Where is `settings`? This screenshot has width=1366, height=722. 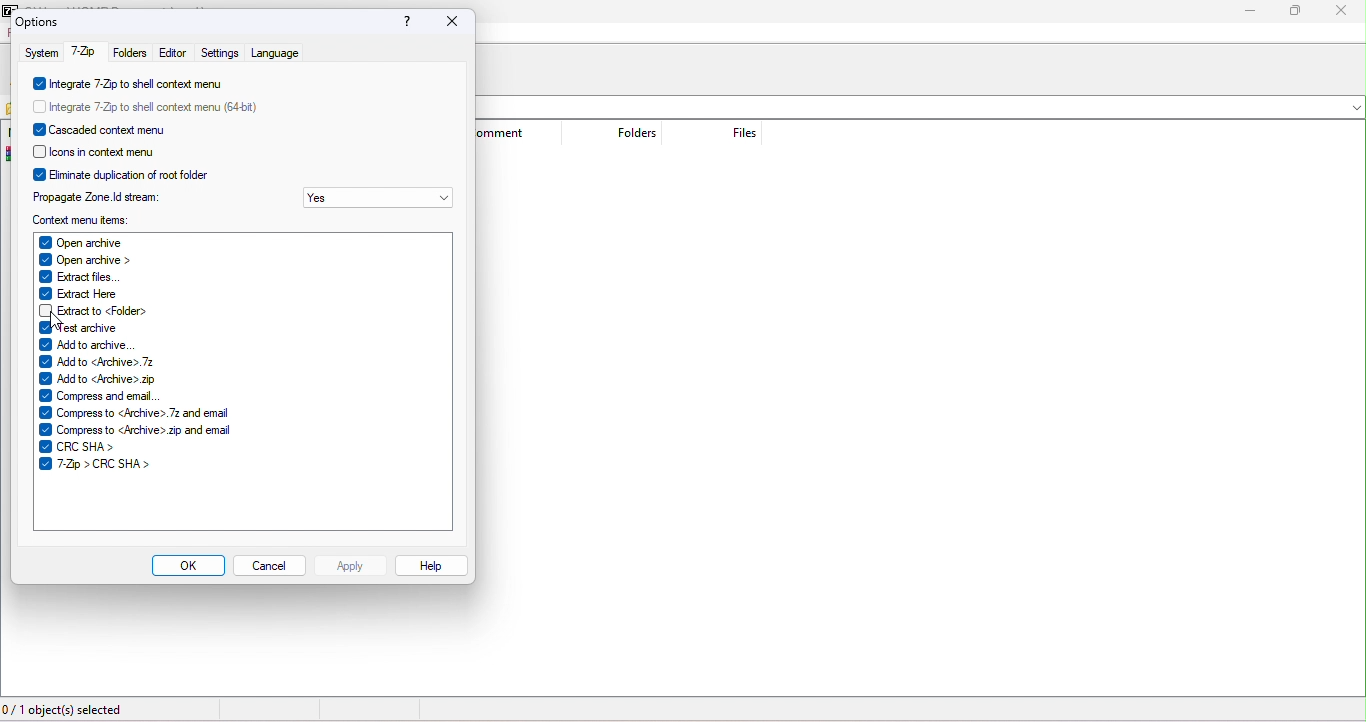
settings is located at coordinates (219, 52).